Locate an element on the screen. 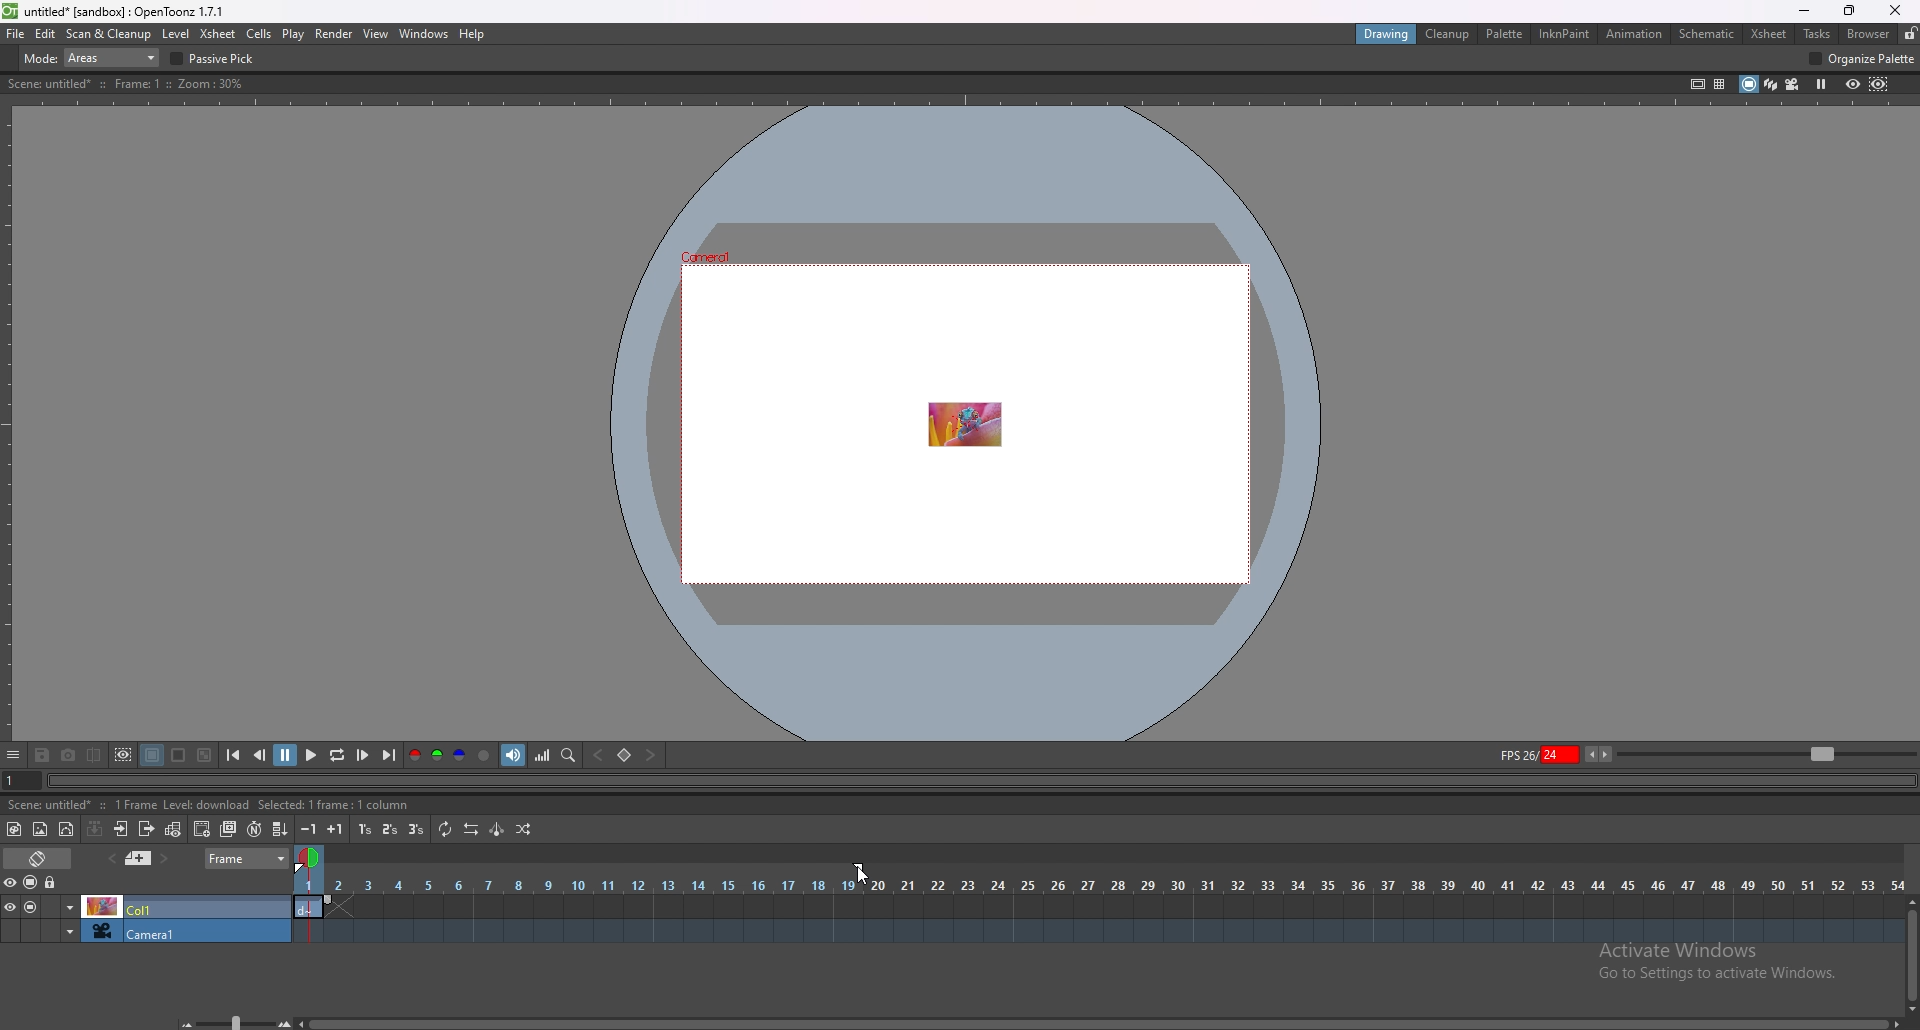 This screenshot has width=1920, height=1030. reframe on 3s is located at coordinates (416, 829).